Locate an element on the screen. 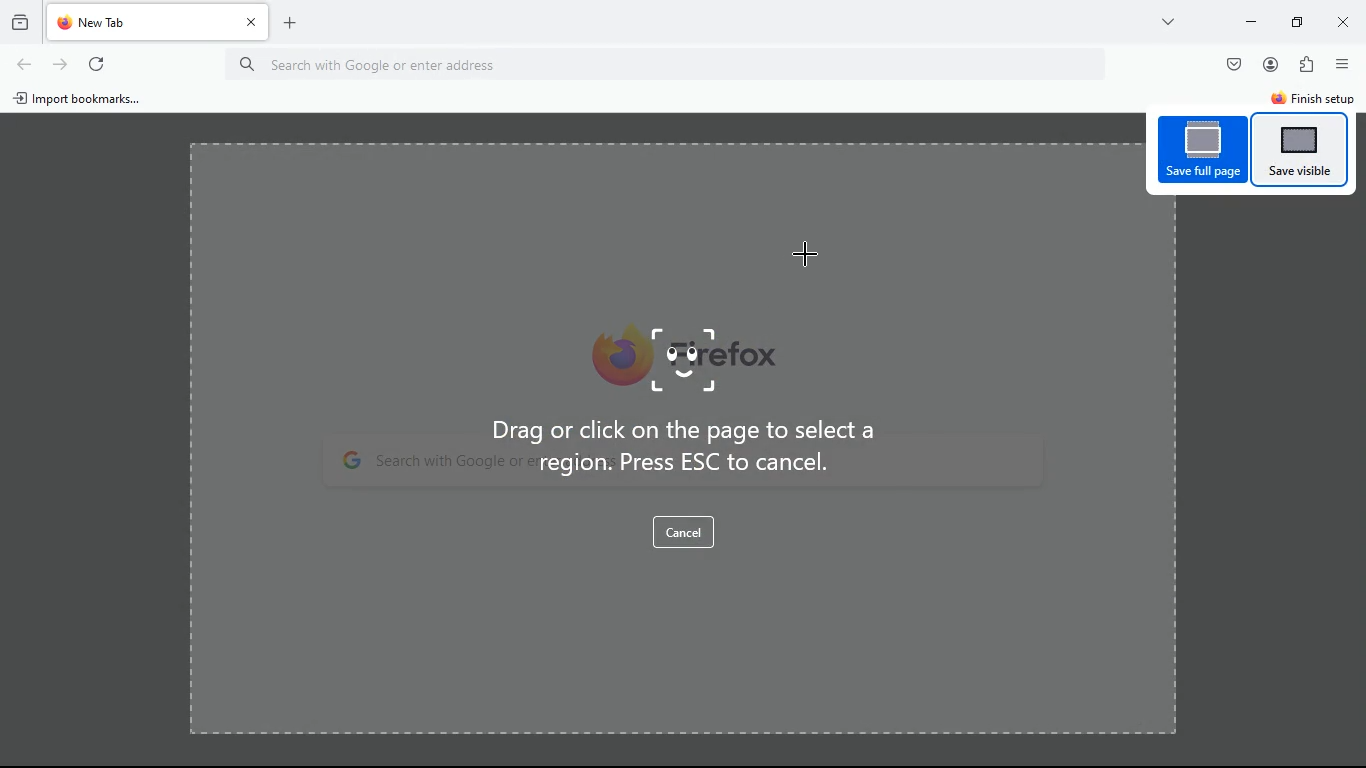 Image resolution: width=1366 pixels, height=768 pixels. minimize is located at coordinates (1294, 21).